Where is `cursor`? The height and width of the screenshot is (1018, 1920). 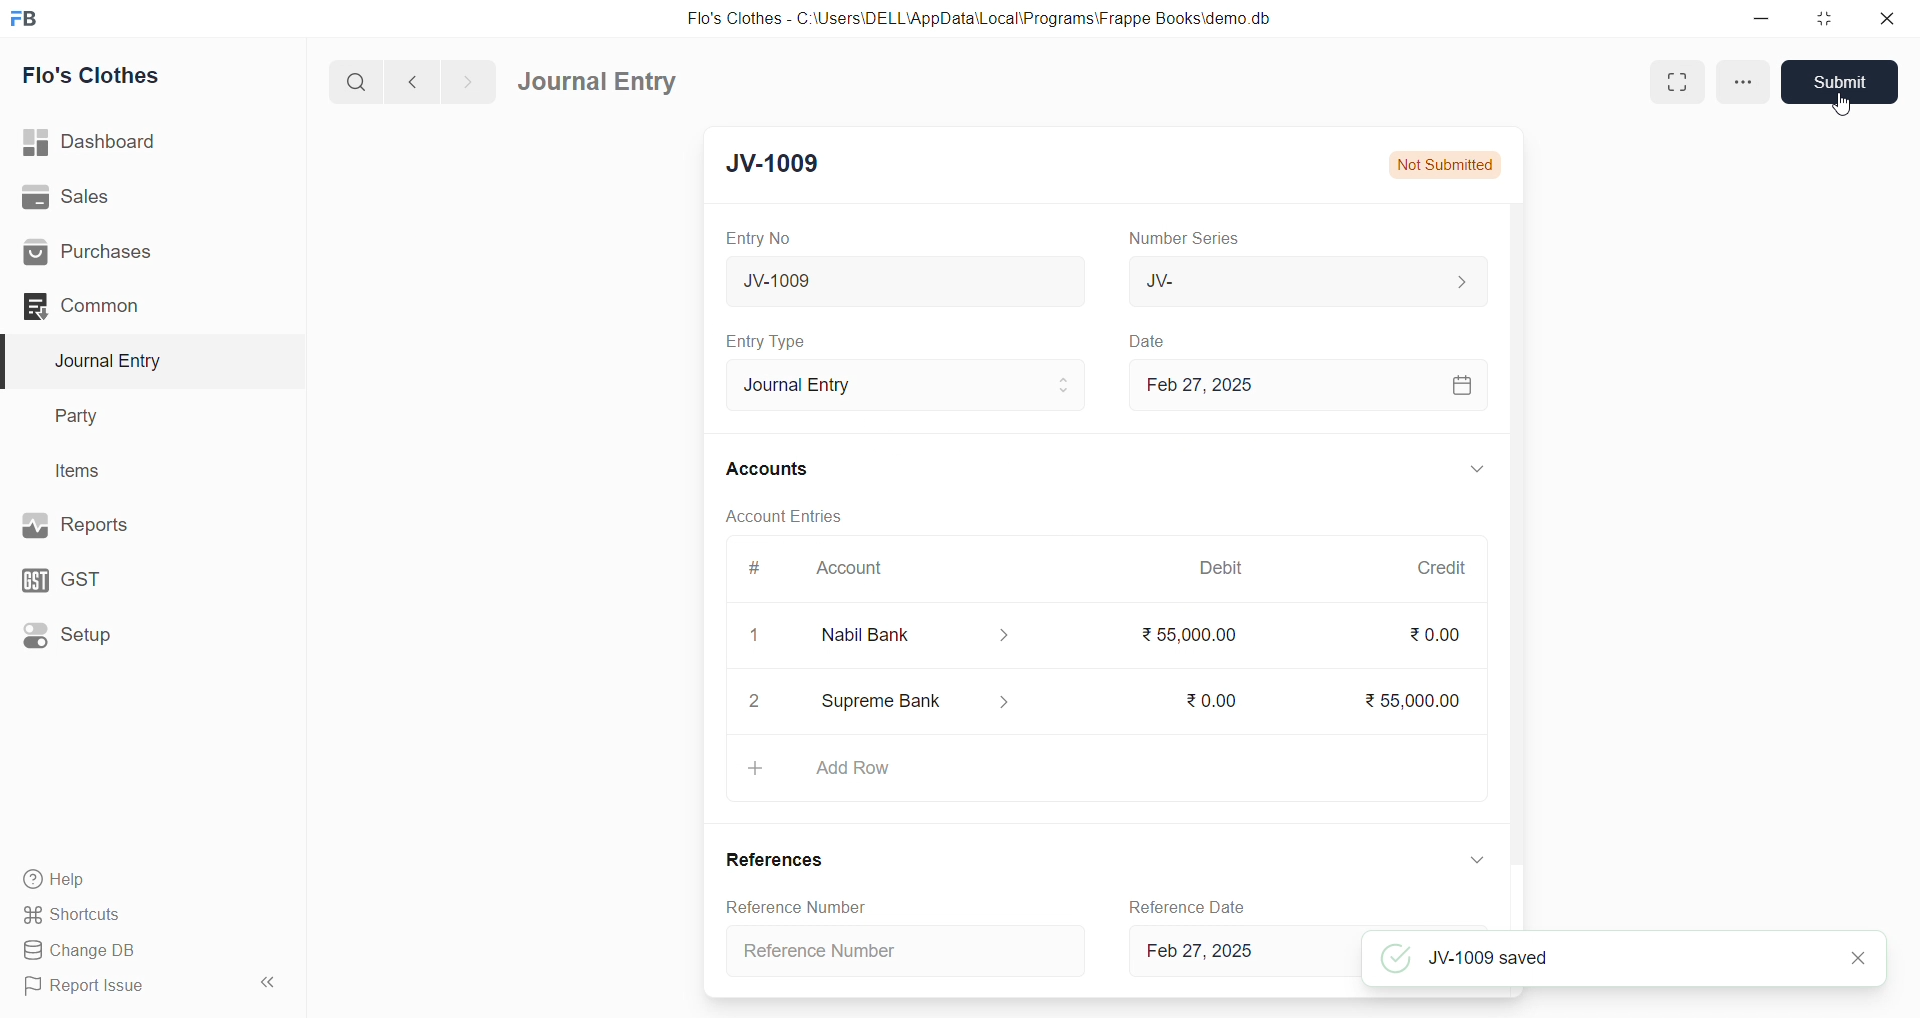
cursor is located at coordinates (1844, 107).